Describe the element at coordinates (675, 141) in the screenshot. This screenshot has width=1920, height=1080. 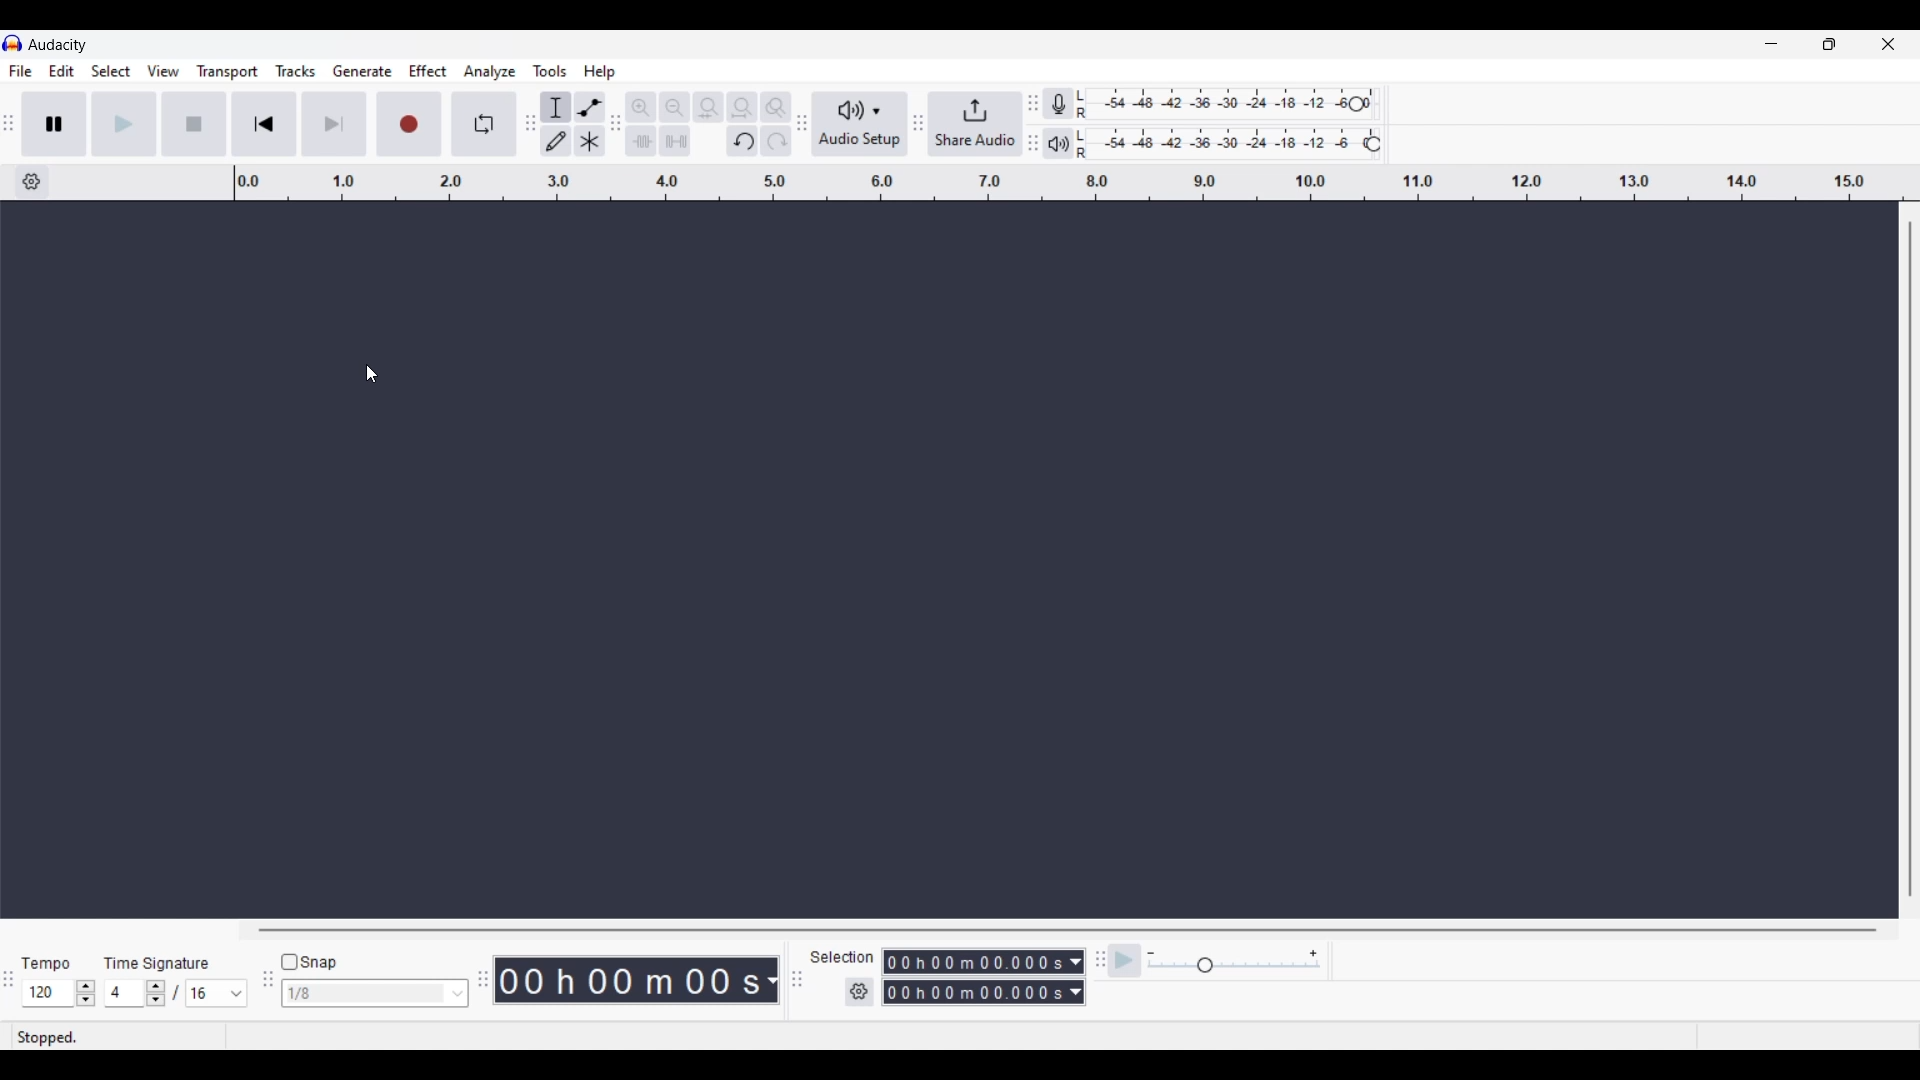
I see `Silence audio selection` at that location.